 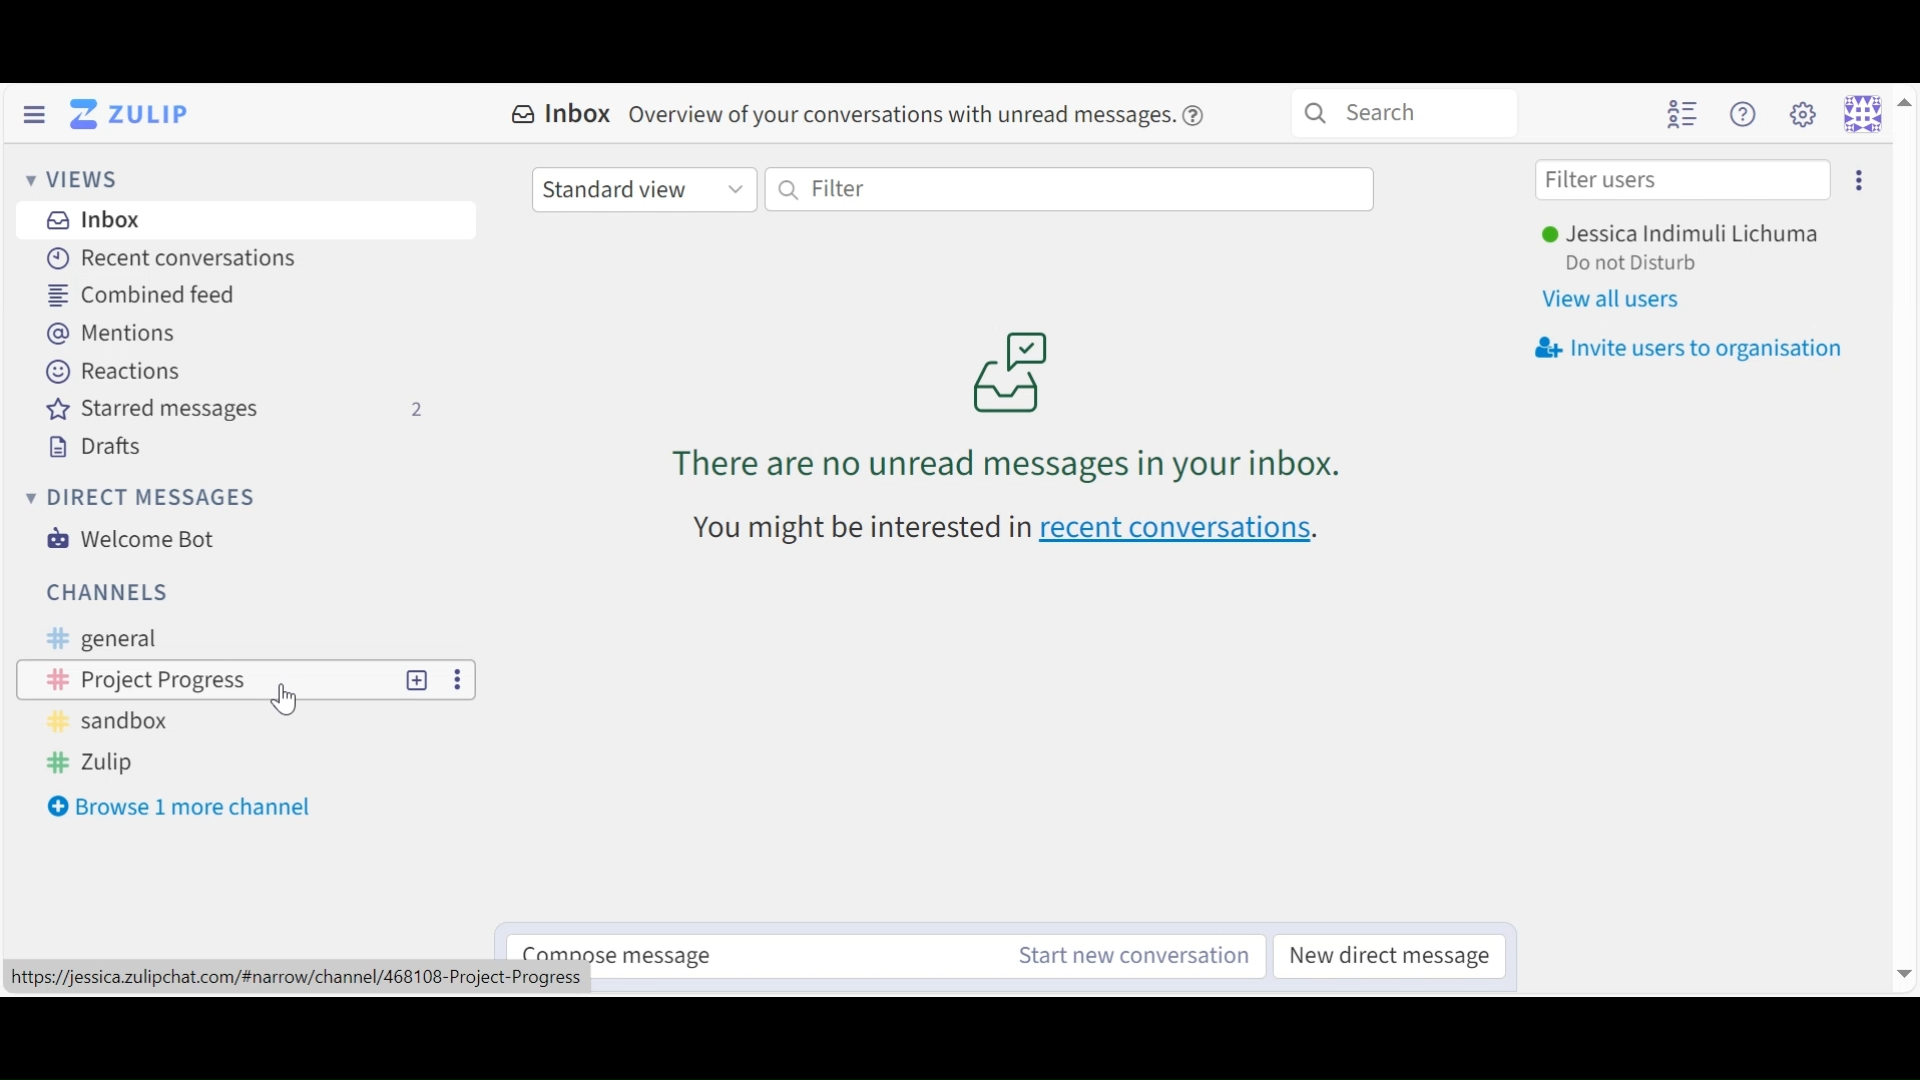 What do you see at coordinates (1743, 113) in the screenshot?
I see `Help menu` at bounding box center [1743, 113].